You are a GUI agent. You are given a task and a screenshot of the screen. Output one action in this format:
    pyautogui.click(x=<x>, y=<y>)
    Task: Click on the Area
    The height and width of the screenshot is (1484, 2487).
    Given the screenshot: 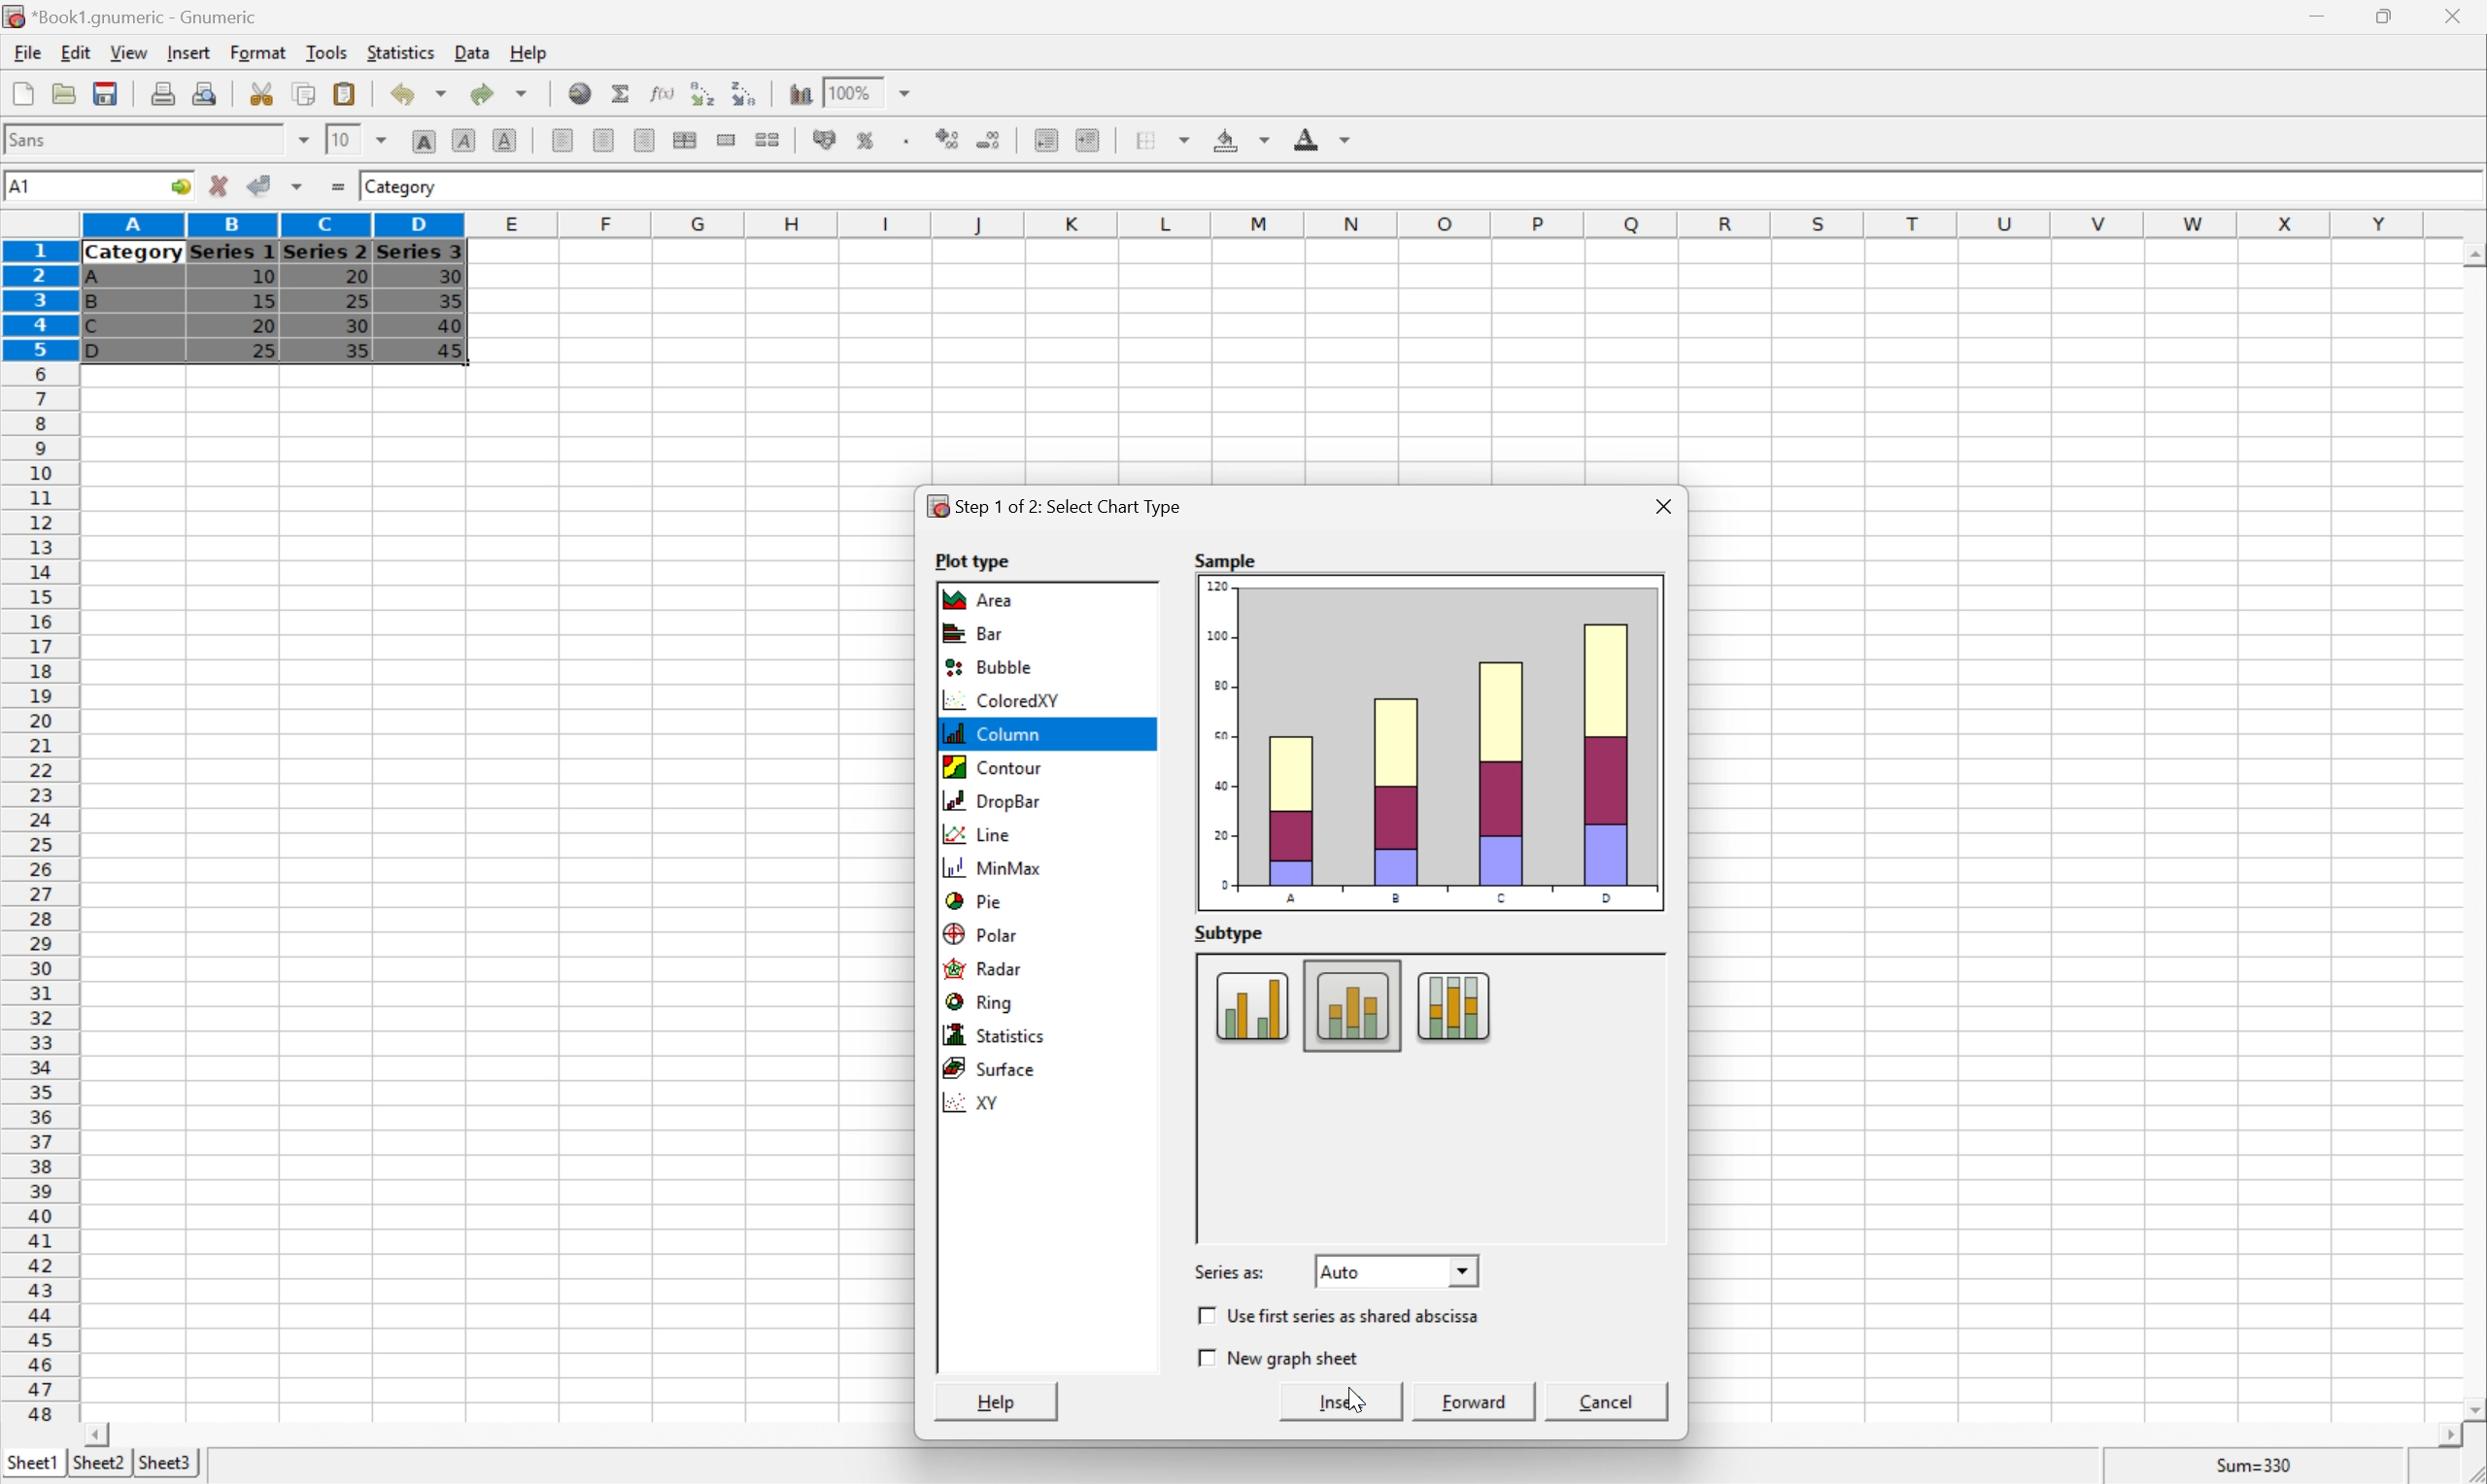 What is the action you would take?
    pyautogui.click(x=988, y=598)
    